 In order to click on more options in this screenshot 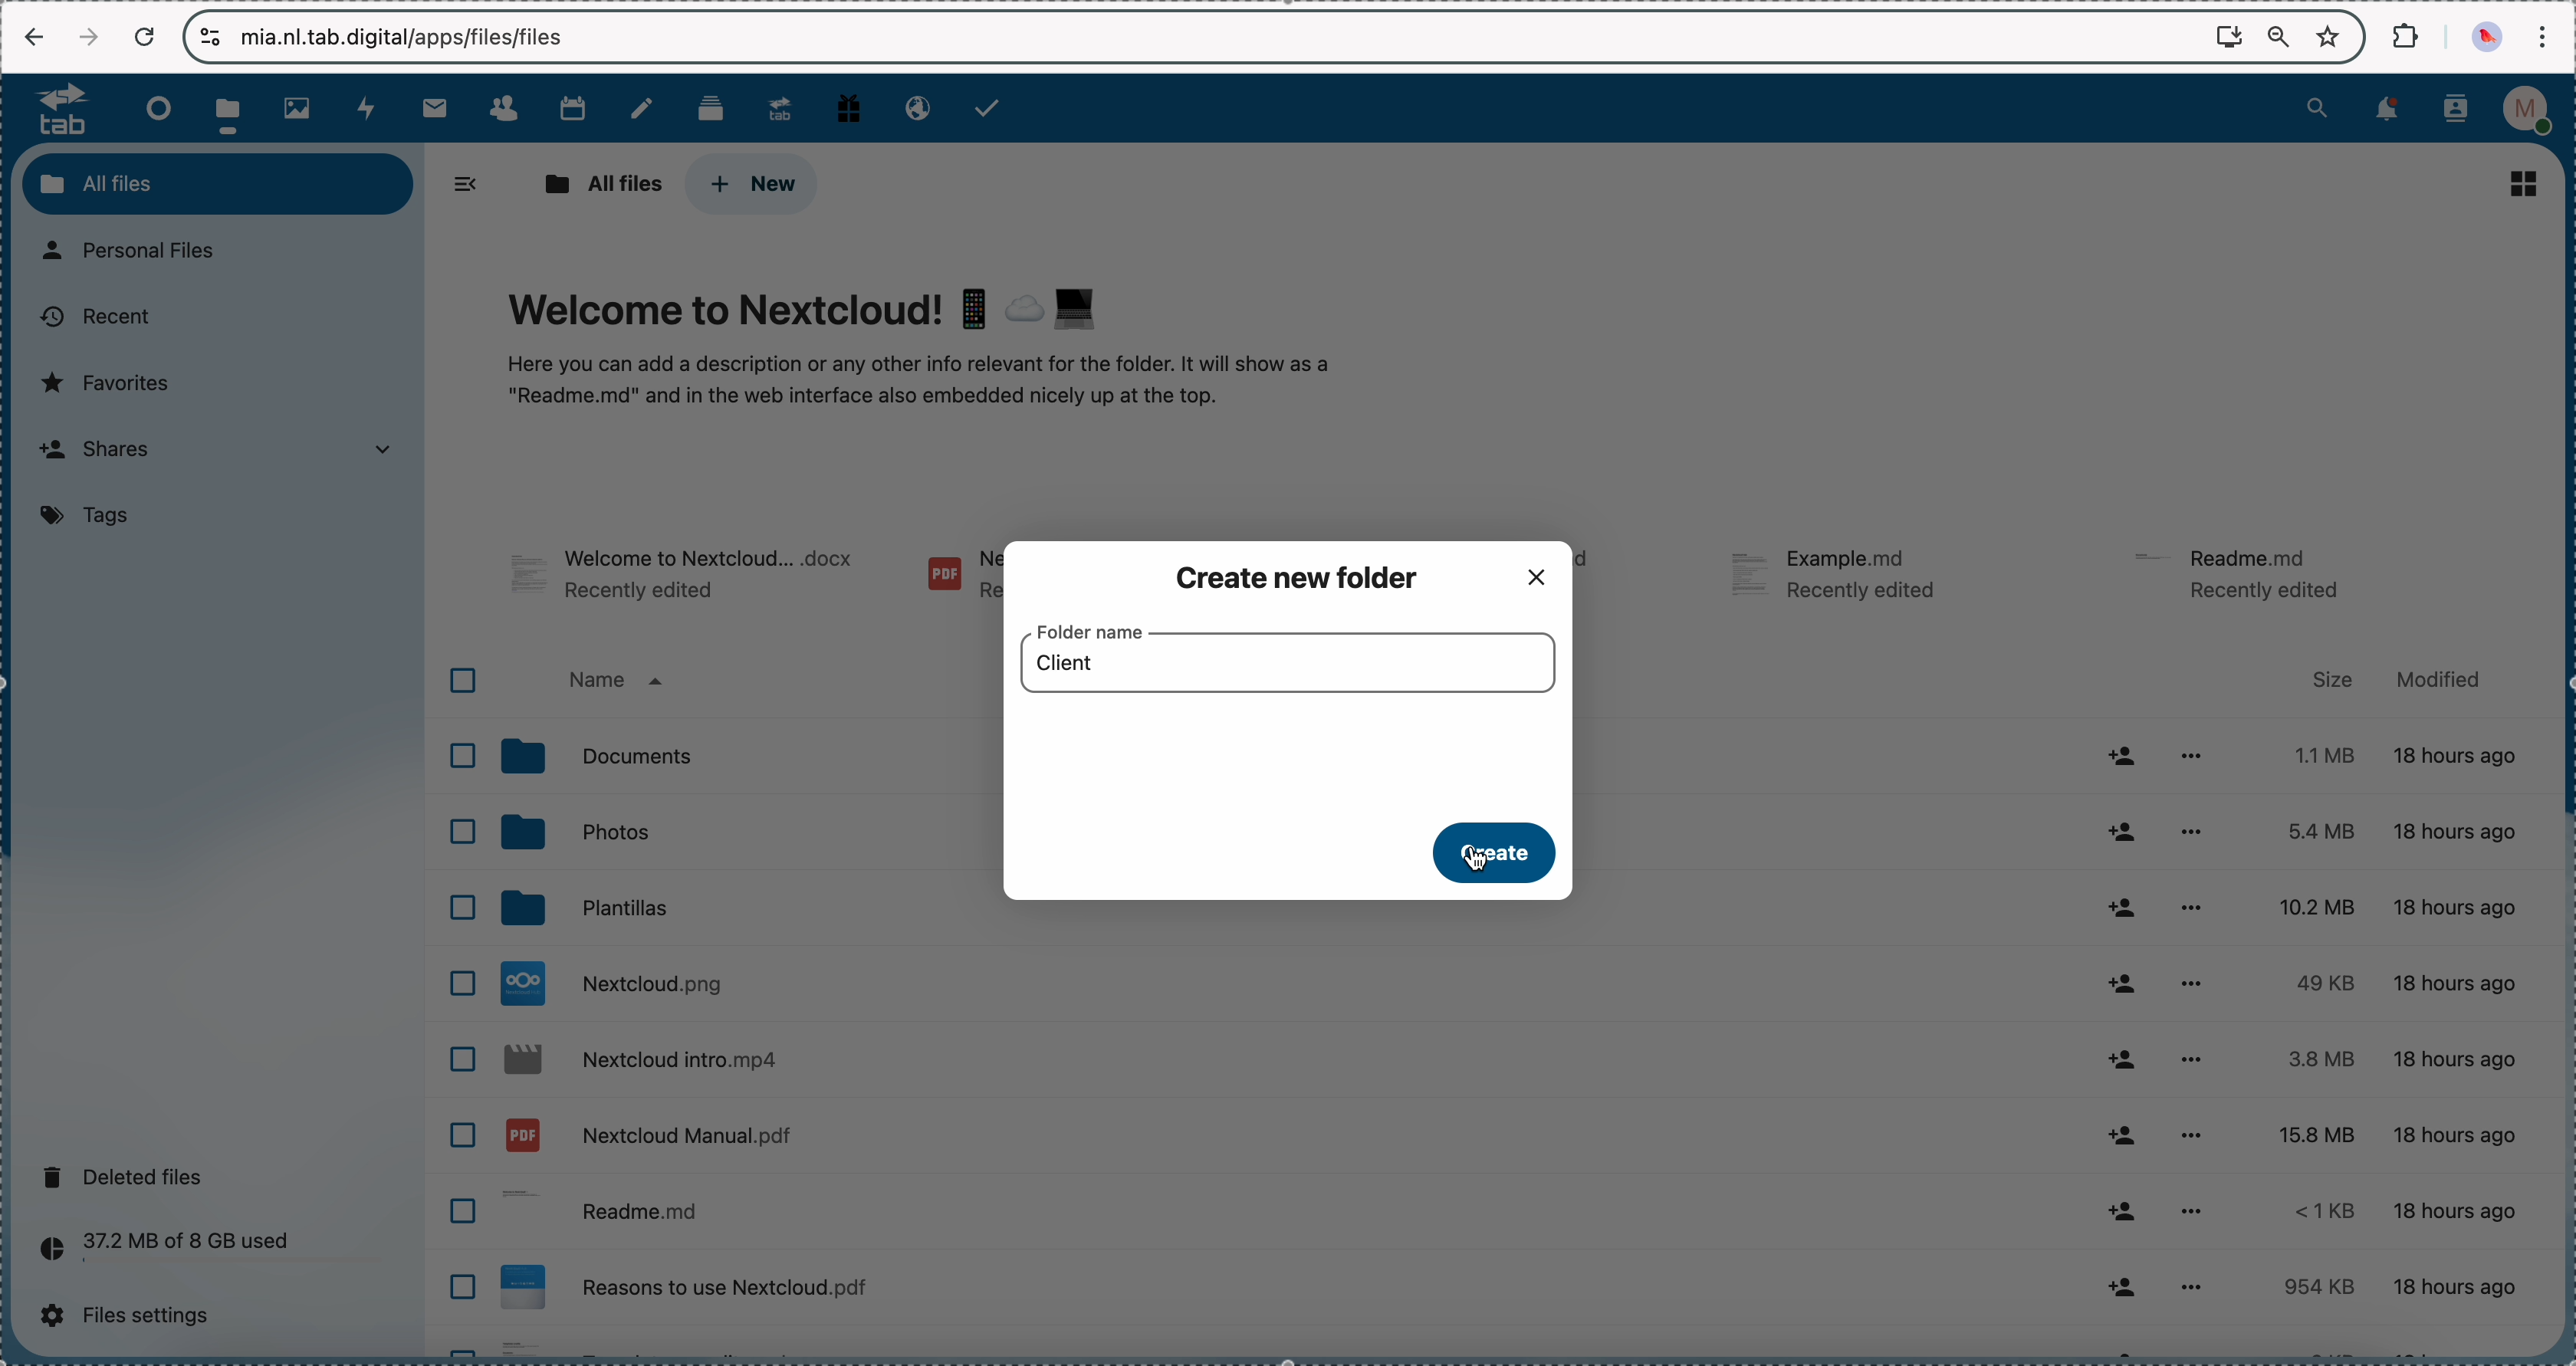, I will do `click(2189, 908)`.